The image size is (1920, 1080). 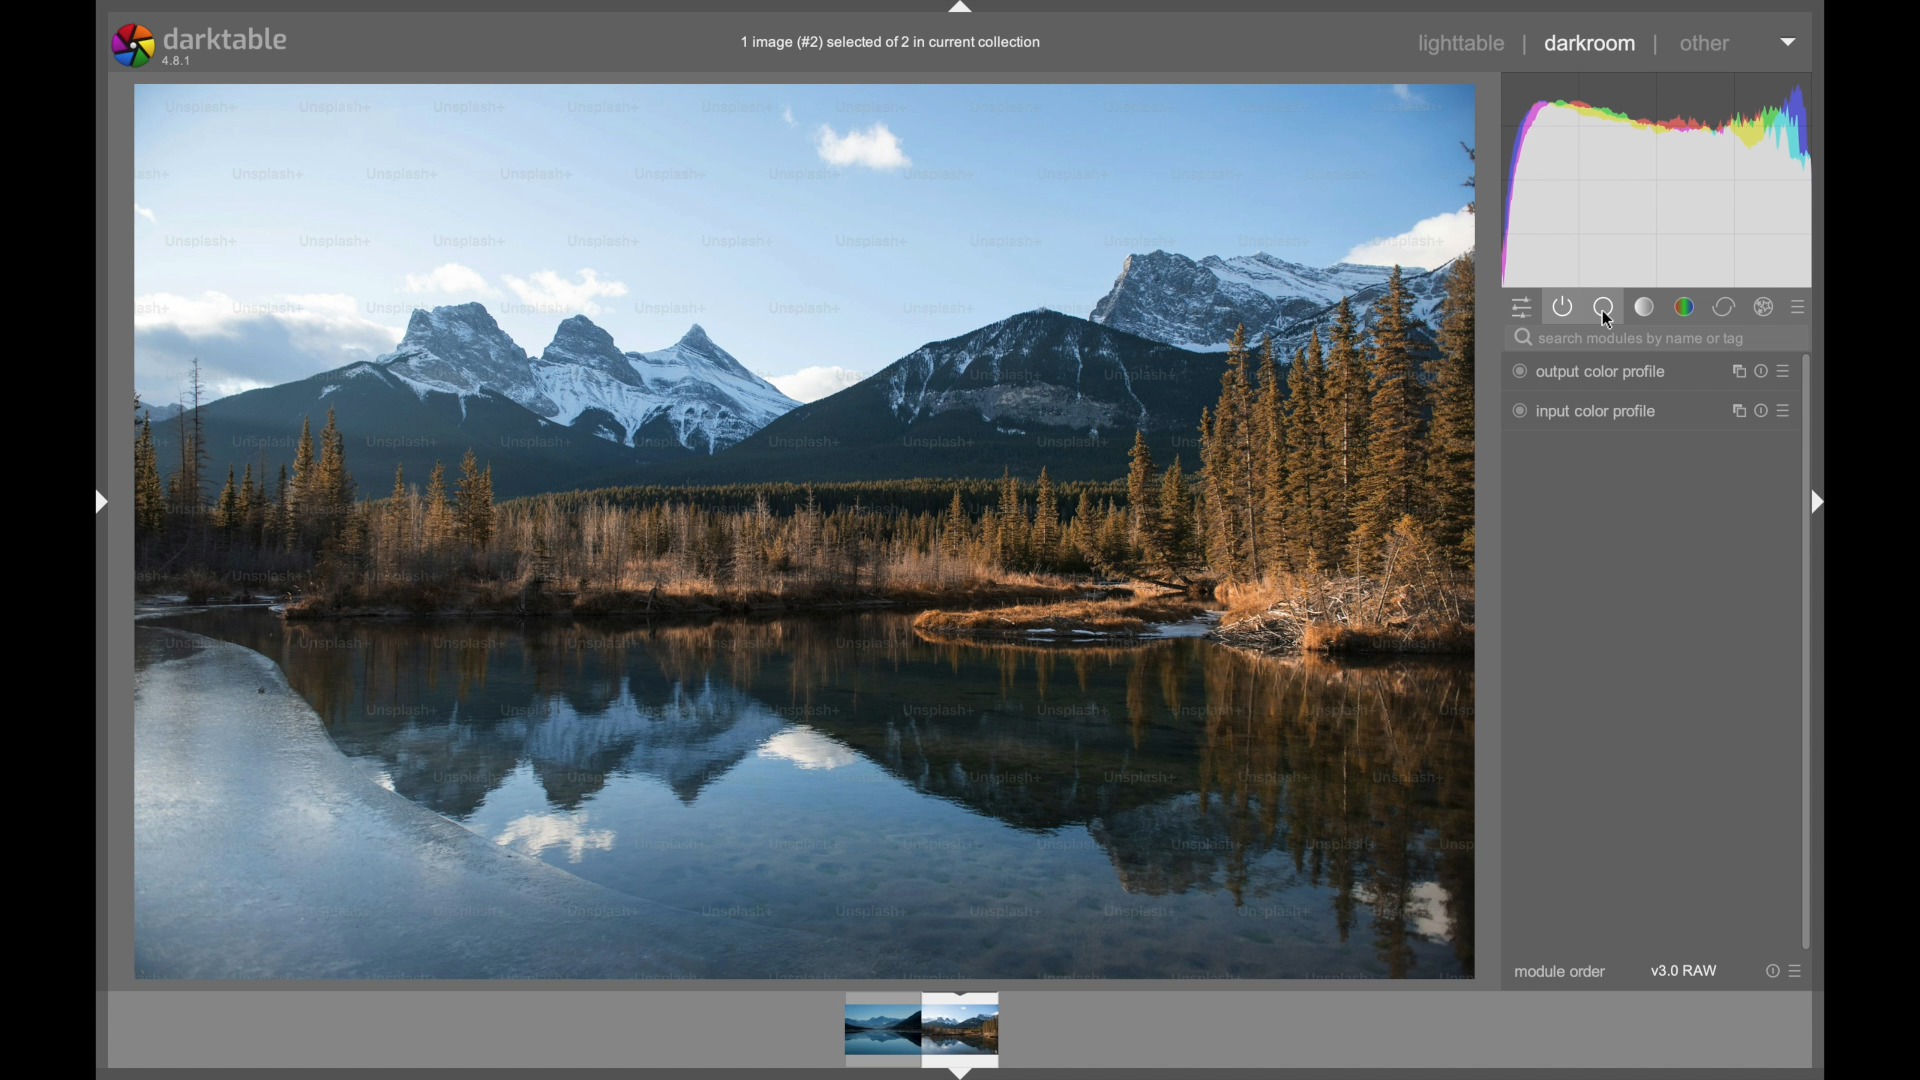 What do you see at coordinates (200, 45) in the screenshot?
I see `darktable 4.8.1` at bounding box center [200, 45].